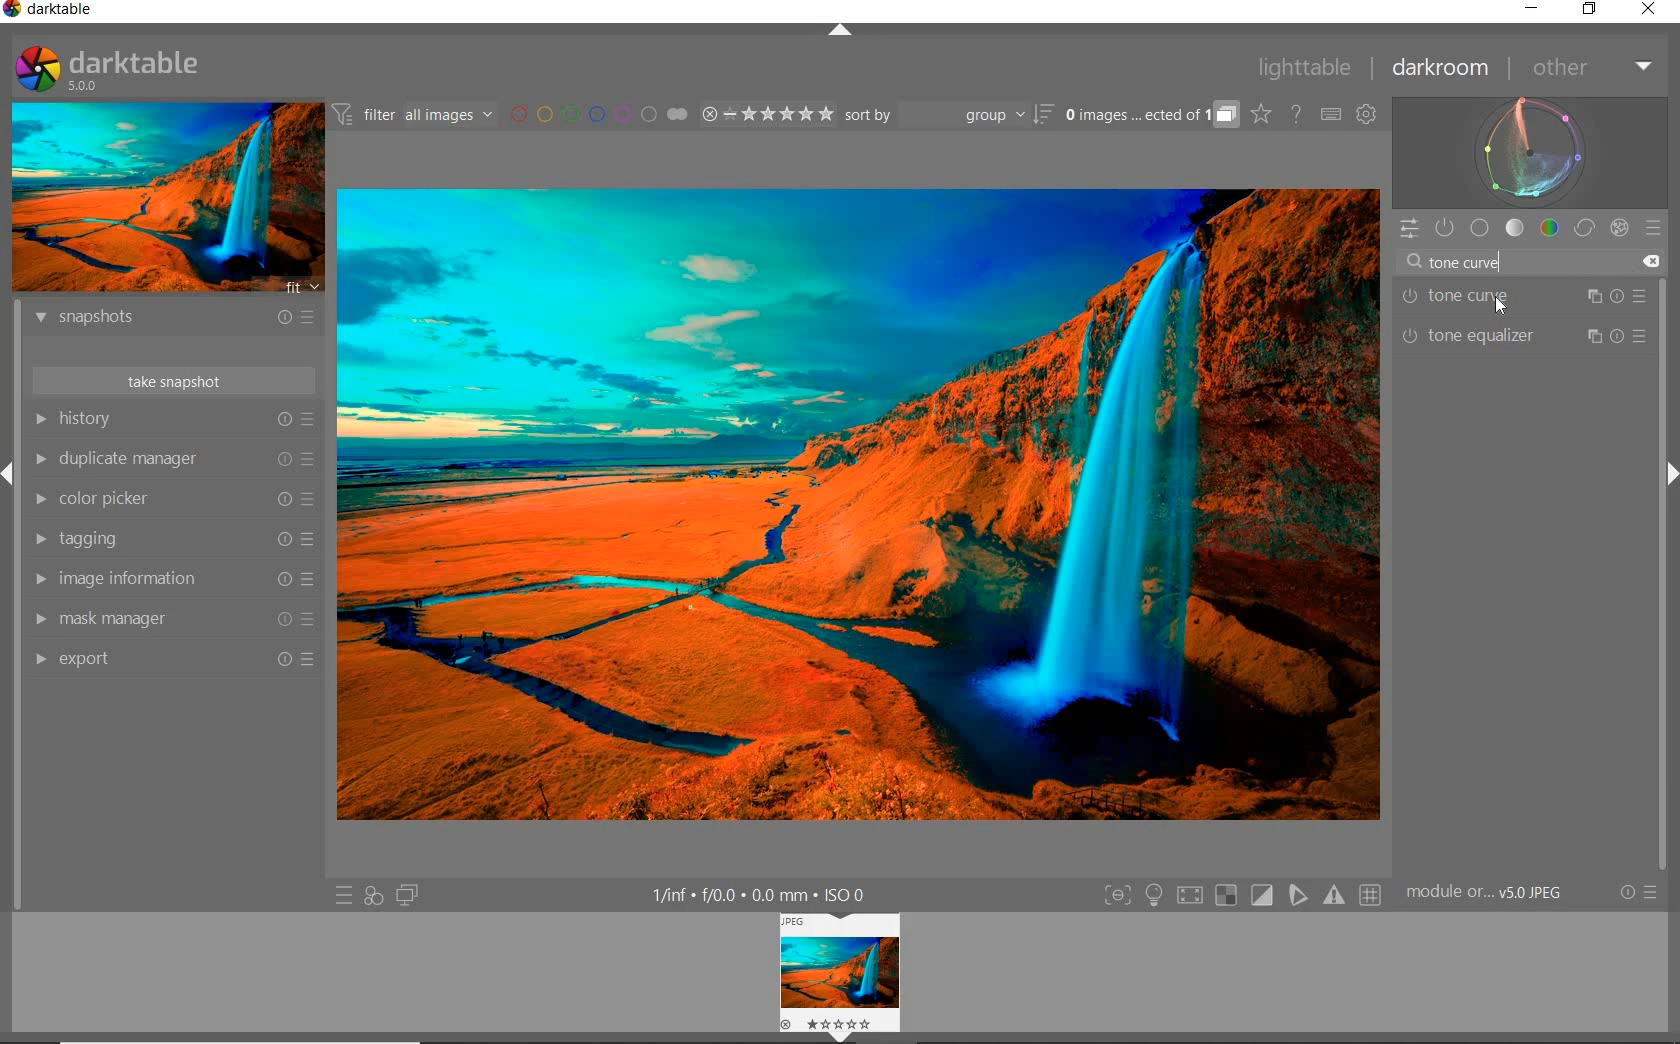 The height and width of the screenshot is (1044, 1680). What do you see at coordinates (1588, 67) in the screenshot?
I see `other` at bounding box center [1588, 67].